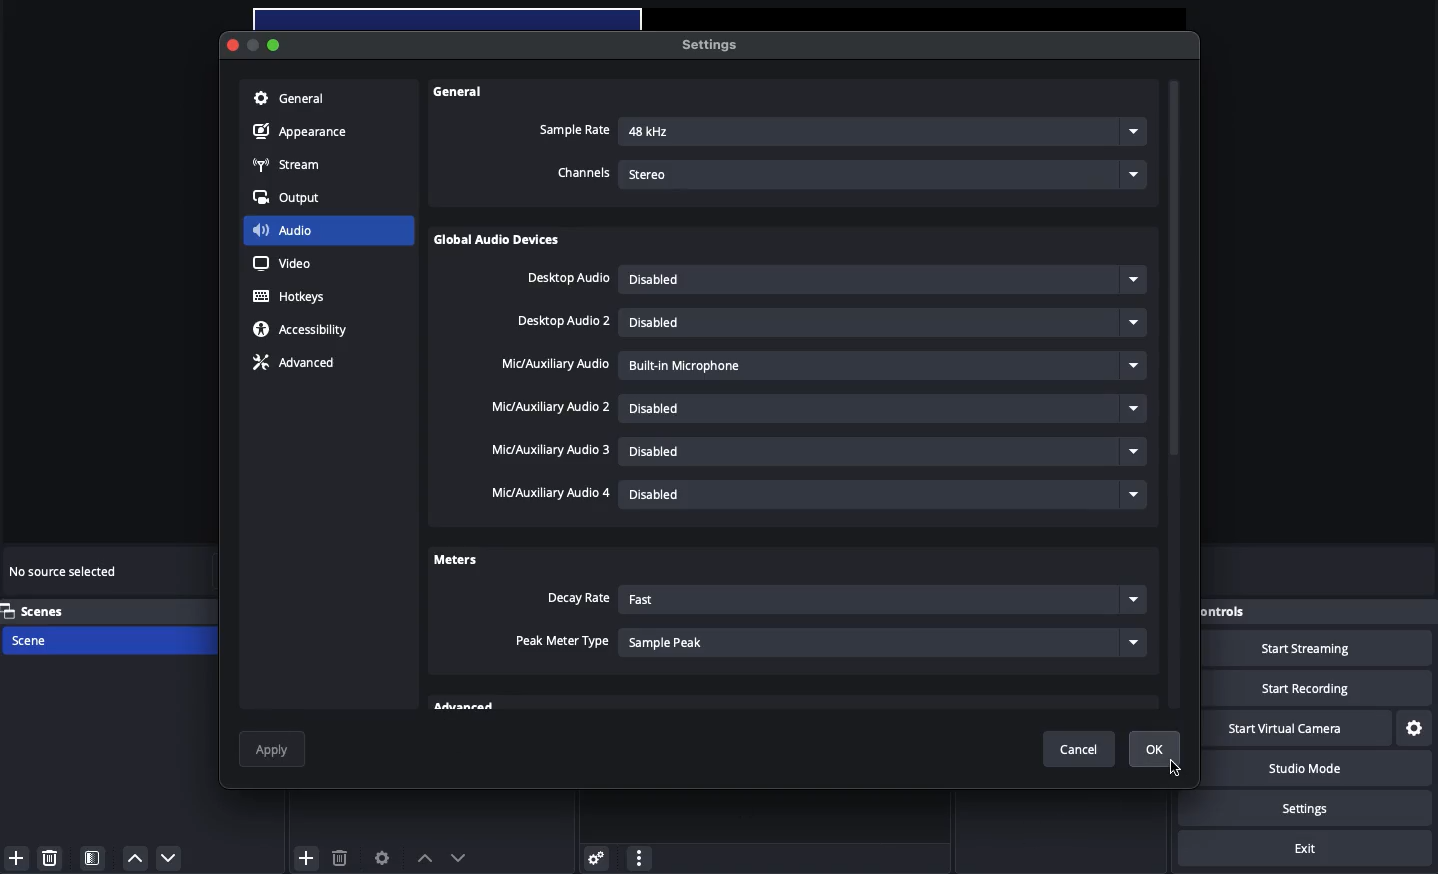 Image resolution: width=1438 pixels, height=874 pixels. What do you see at coordinates (289, 100) in the screenshot?
I see `General` at bounding box center [289, 100].